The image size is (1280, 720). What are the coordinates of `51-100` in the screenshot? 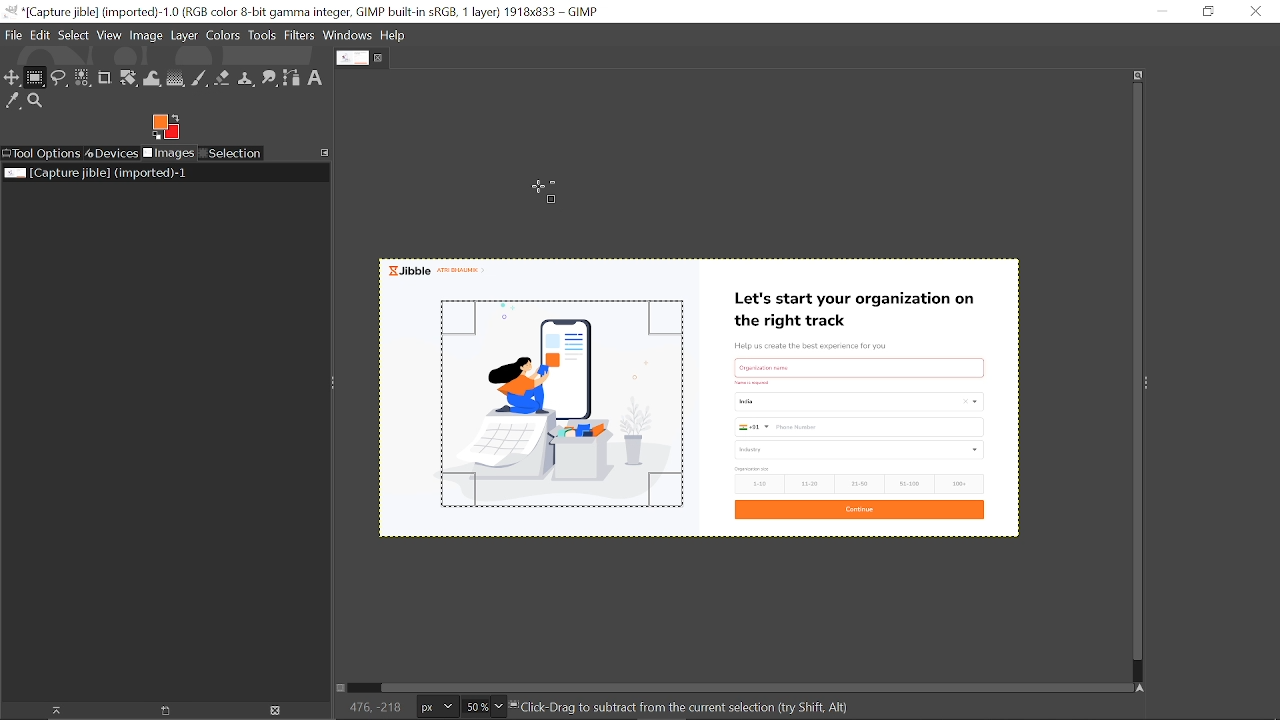 It's located at (907, 483).